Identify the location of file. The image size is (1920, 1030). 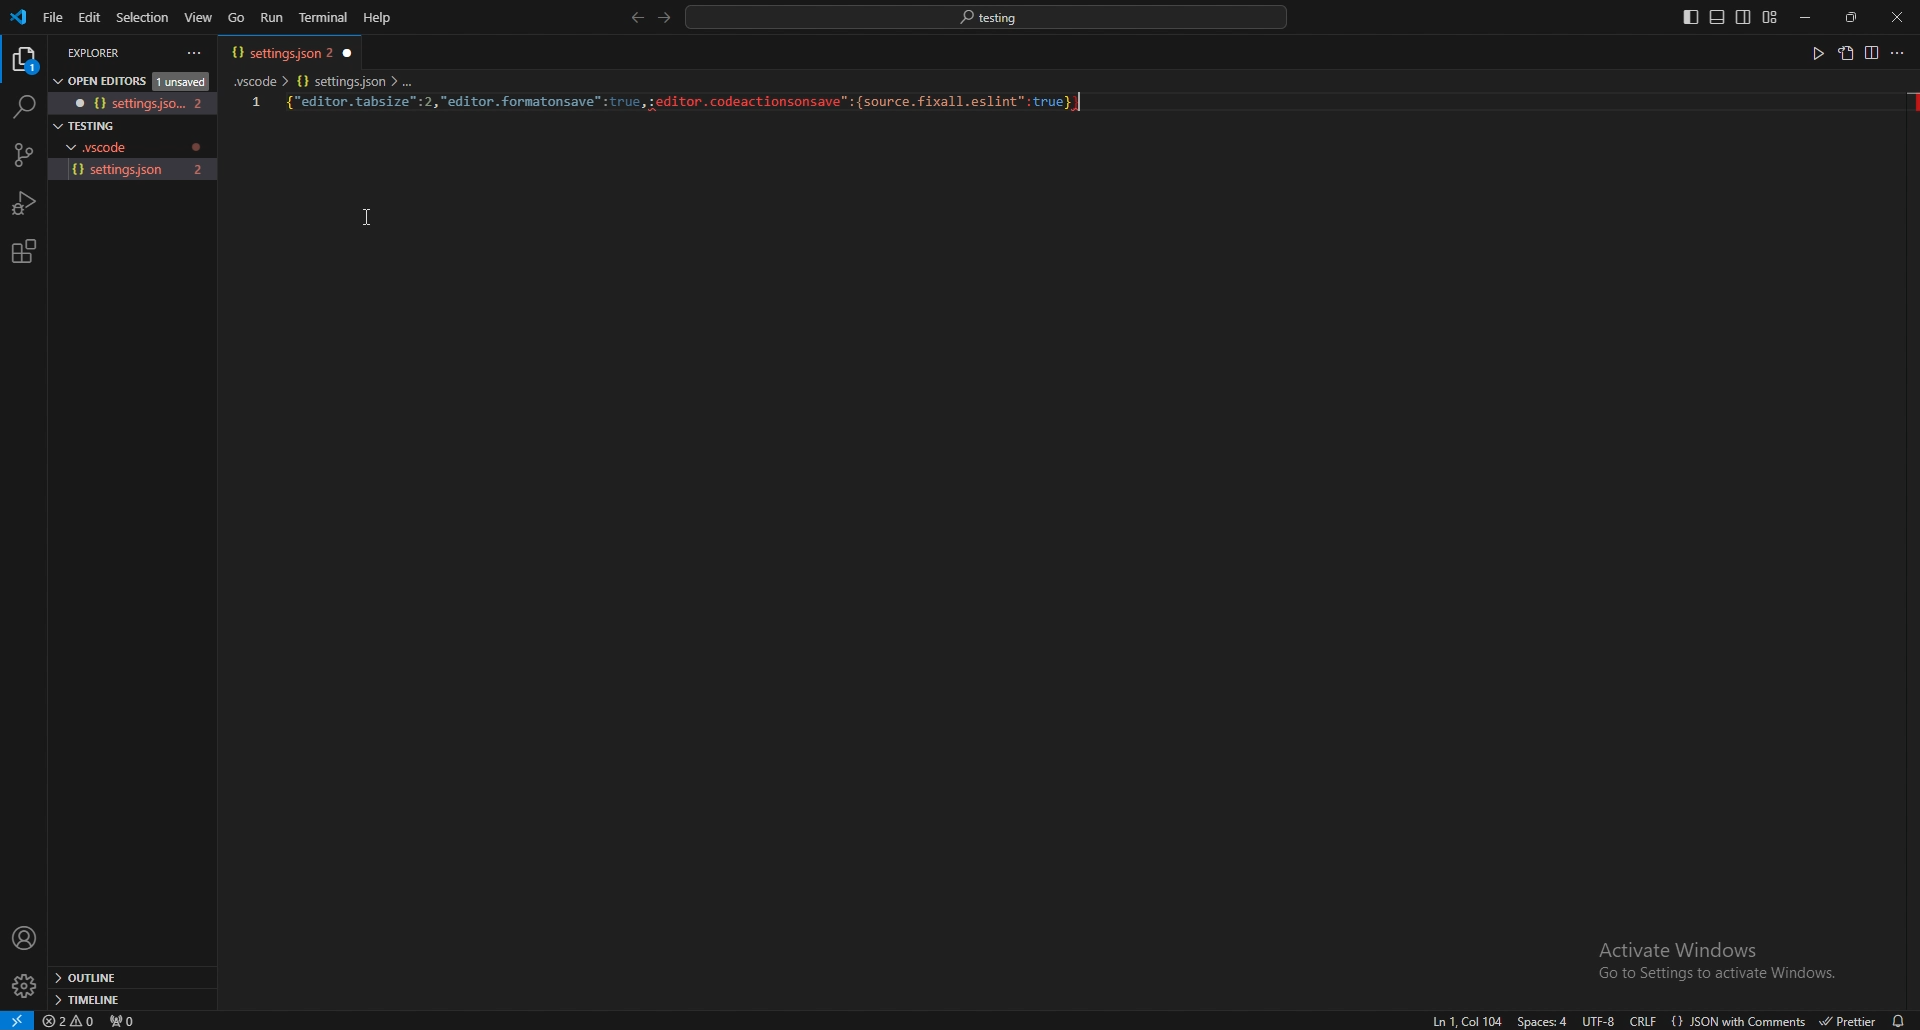
(51, 18).